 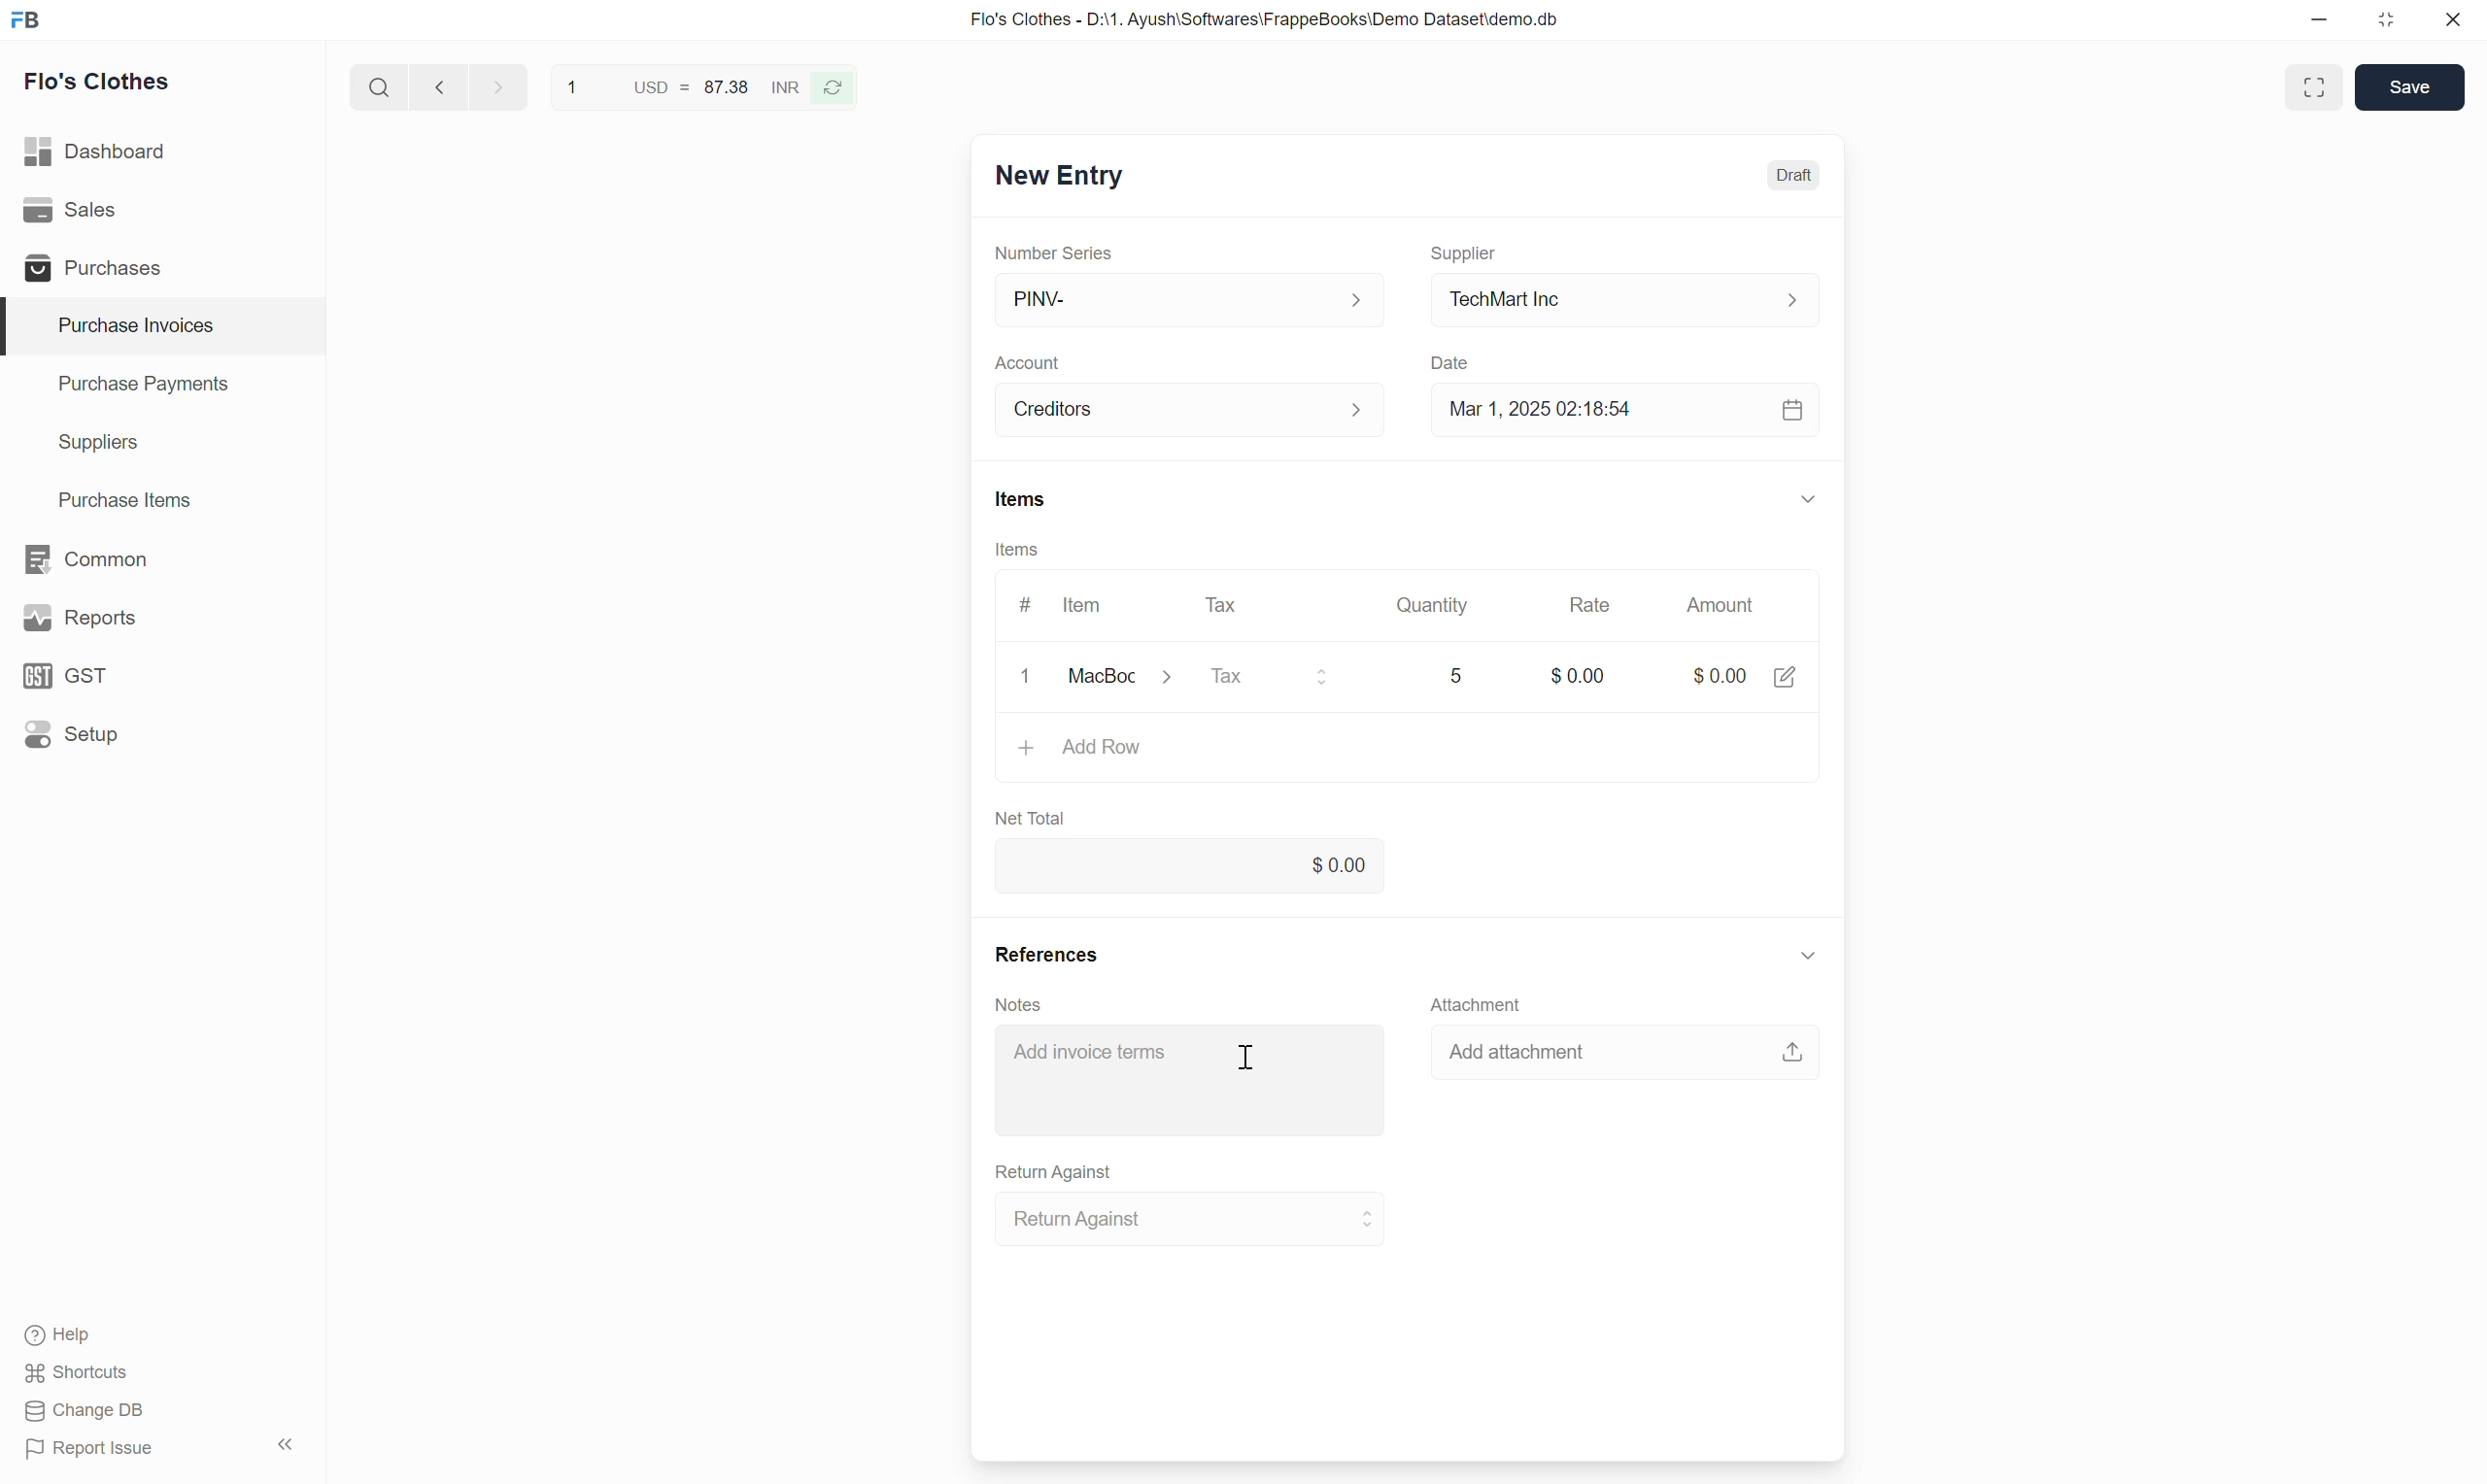 I want to click on Reports, so click(x=162, y=618).